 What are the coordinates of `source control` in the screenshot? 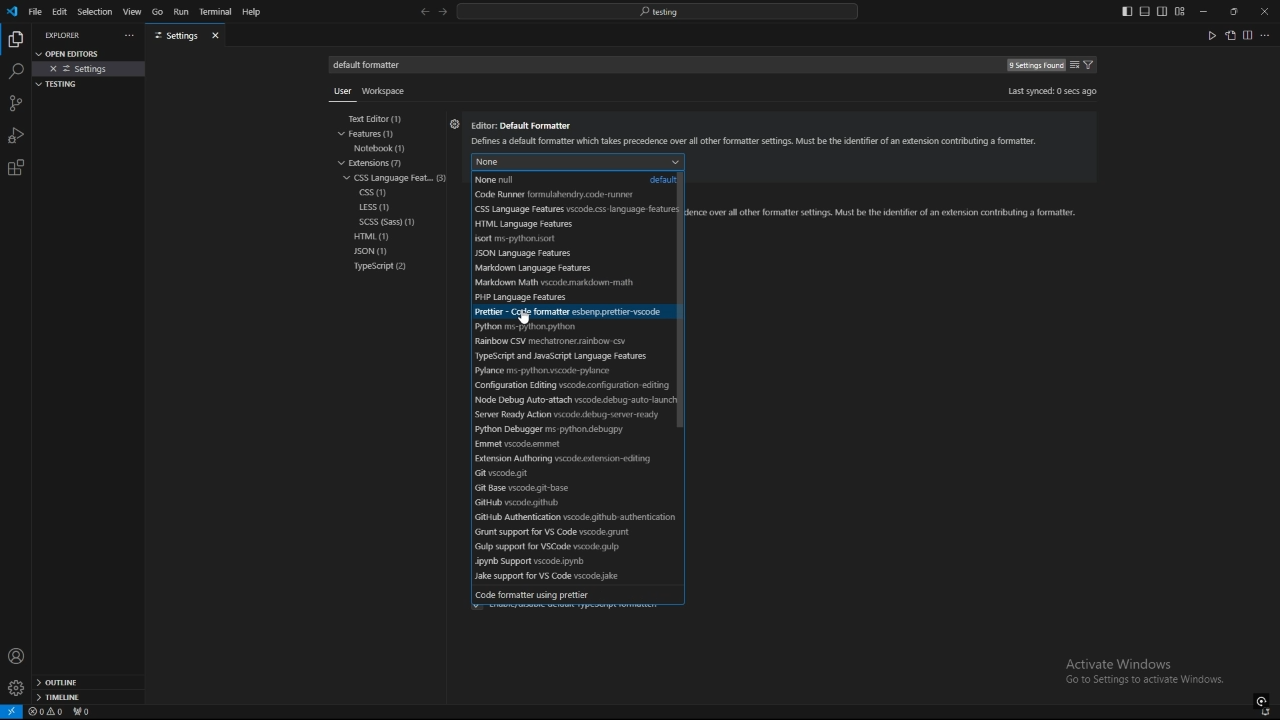 It's located at (15, 103).